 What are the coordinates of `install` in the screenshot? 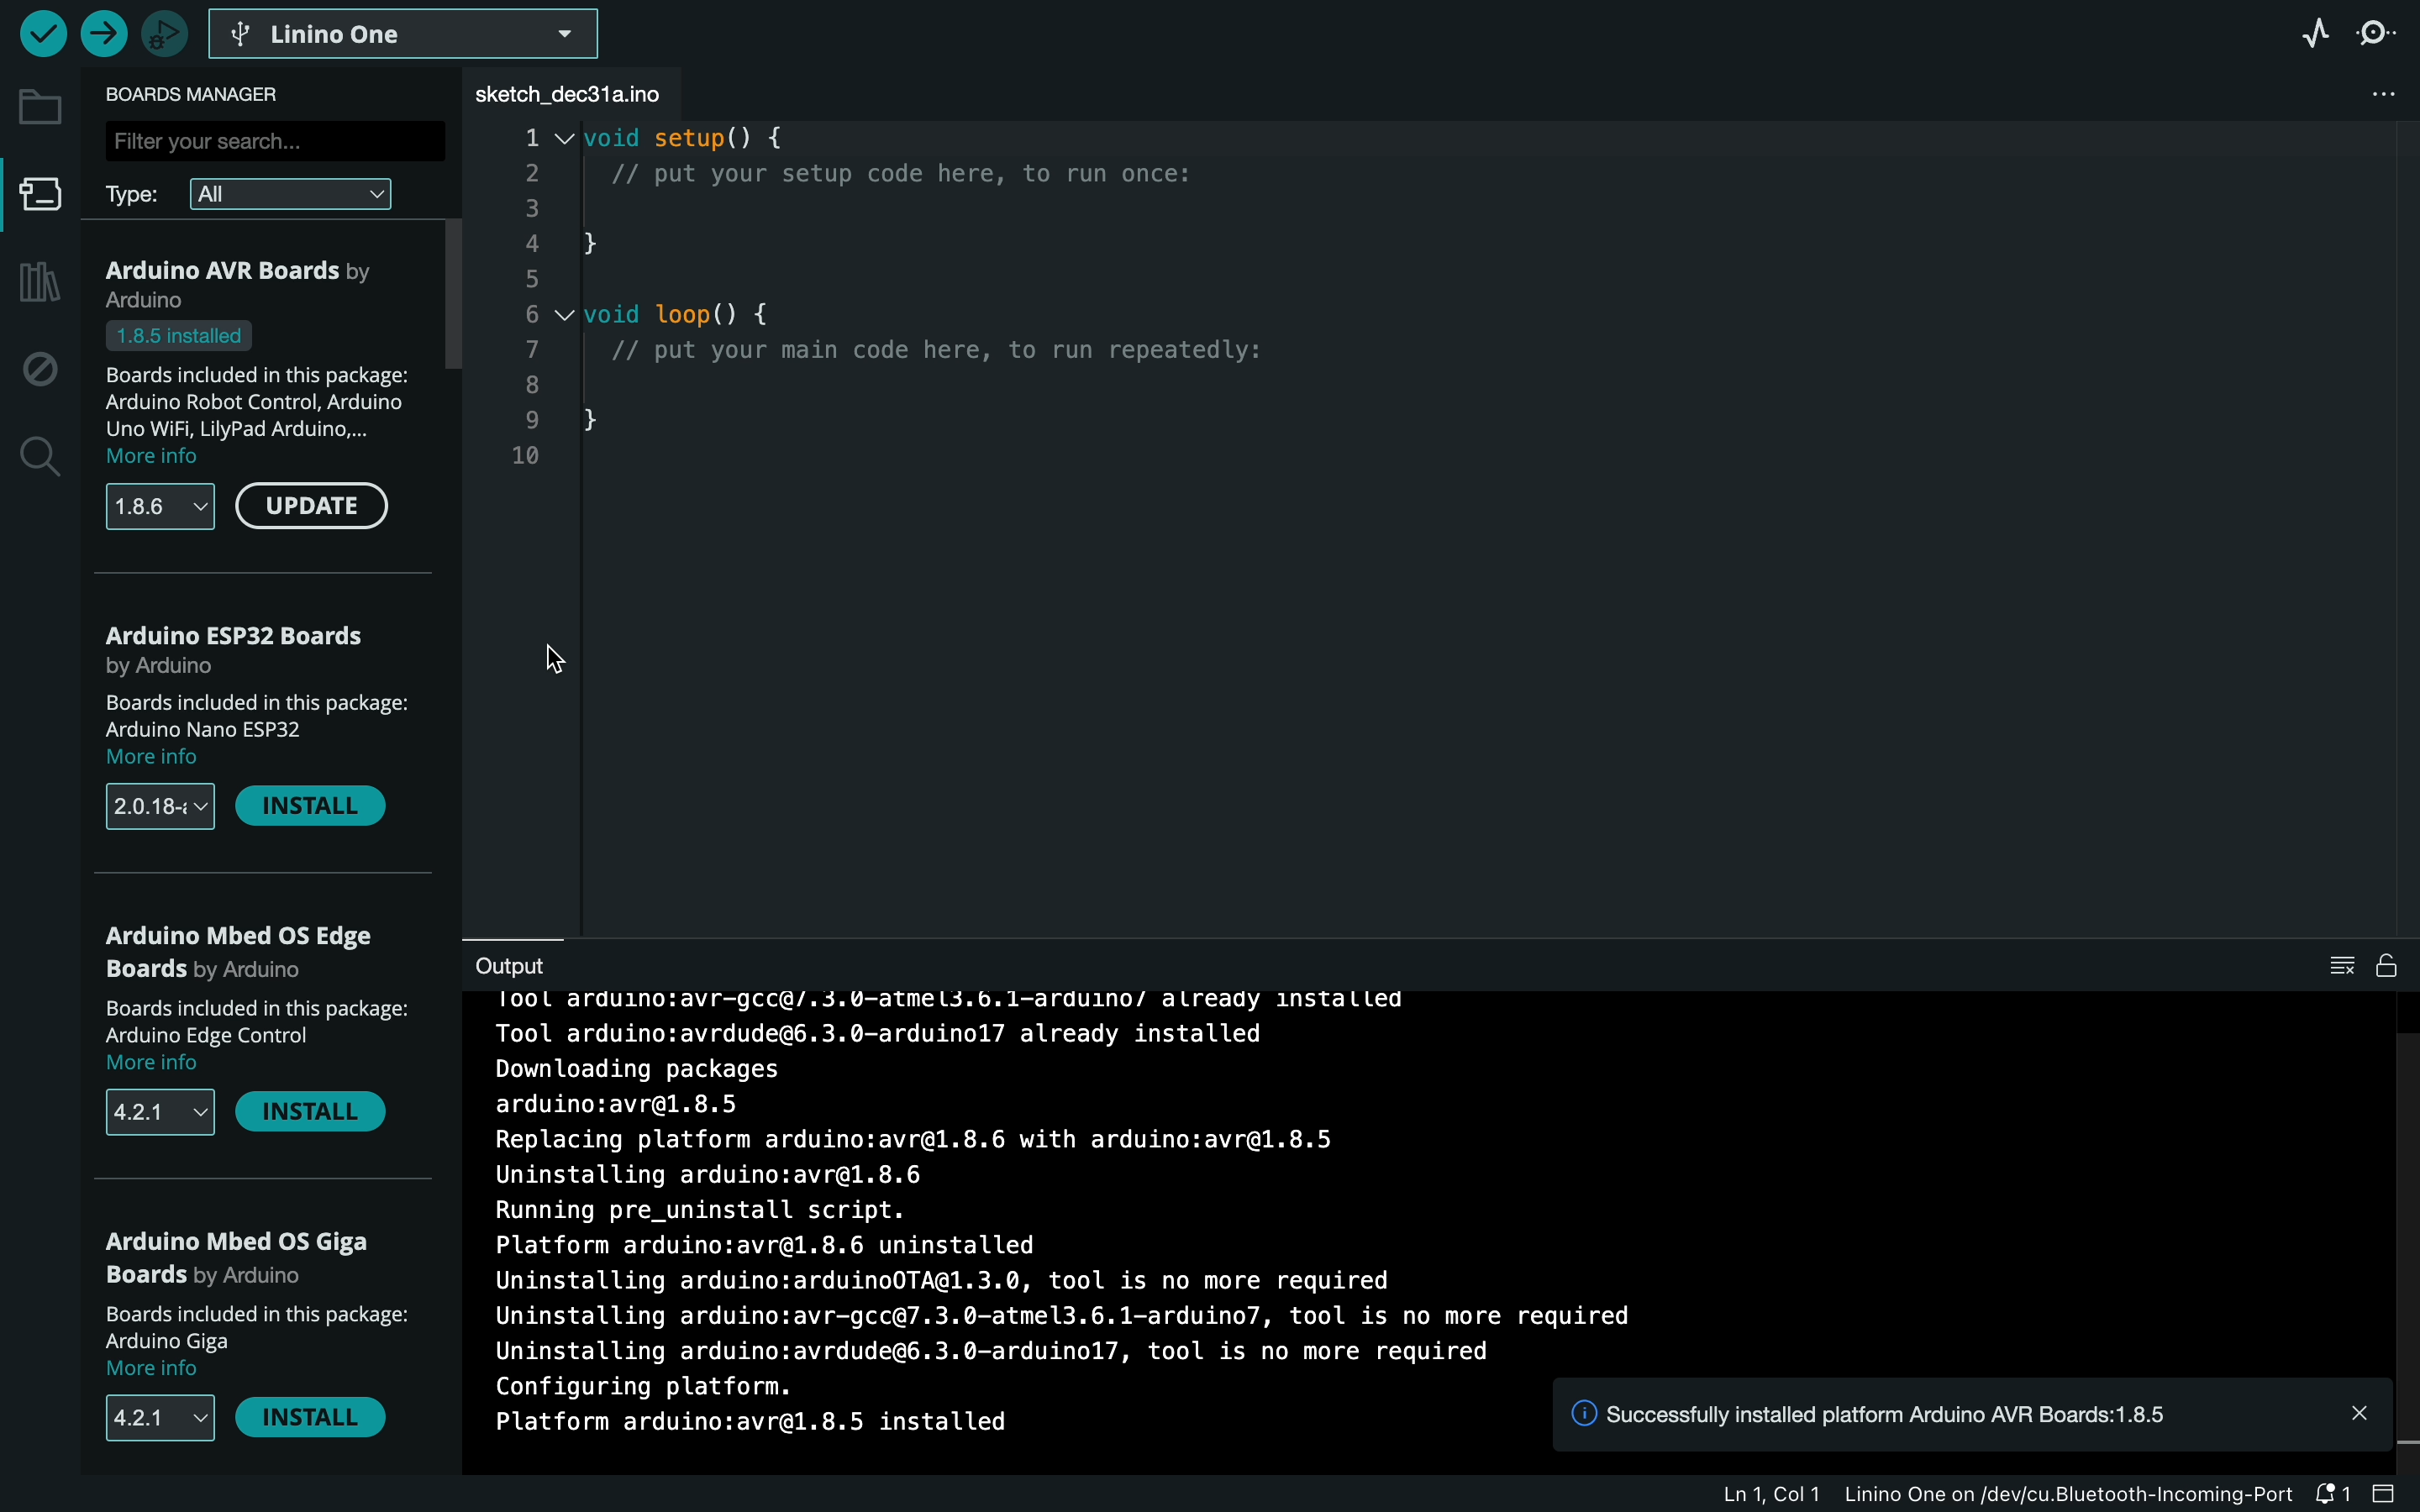 It's located at (312, 808).